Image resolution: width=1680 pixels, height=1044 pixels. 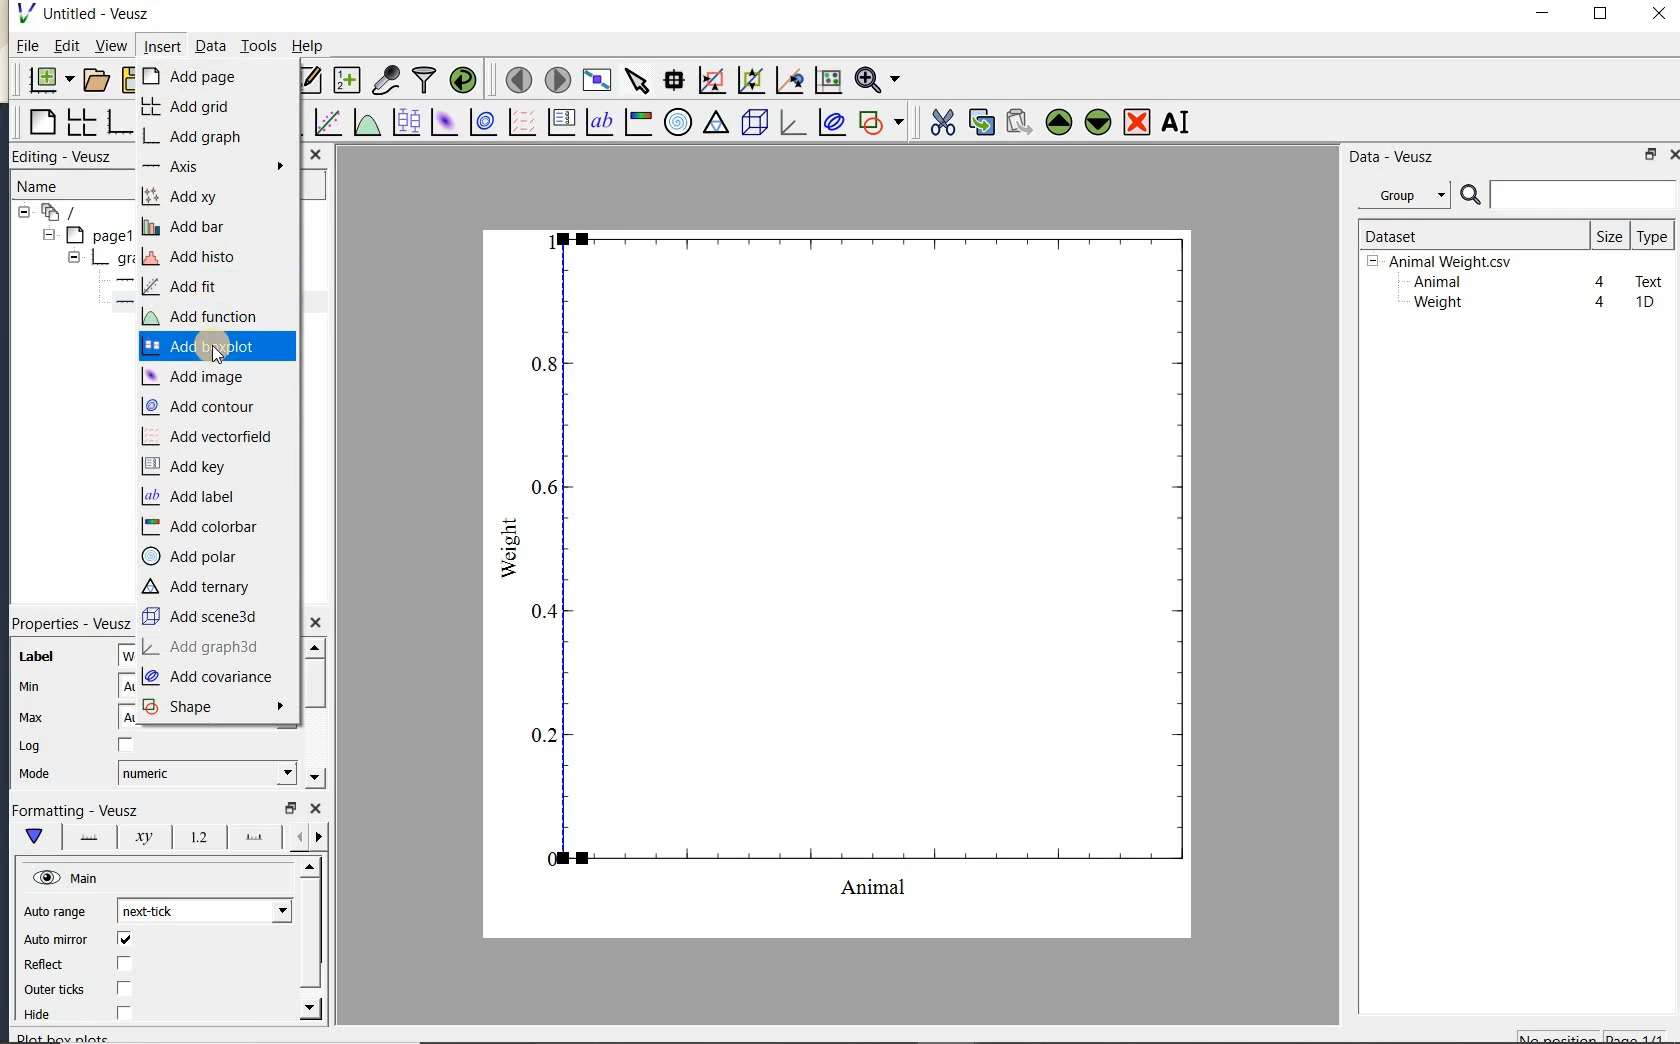 What do you see at coordinates (68, 879) in the screenshot?
I see `Main` at bounding box center [68, 879].